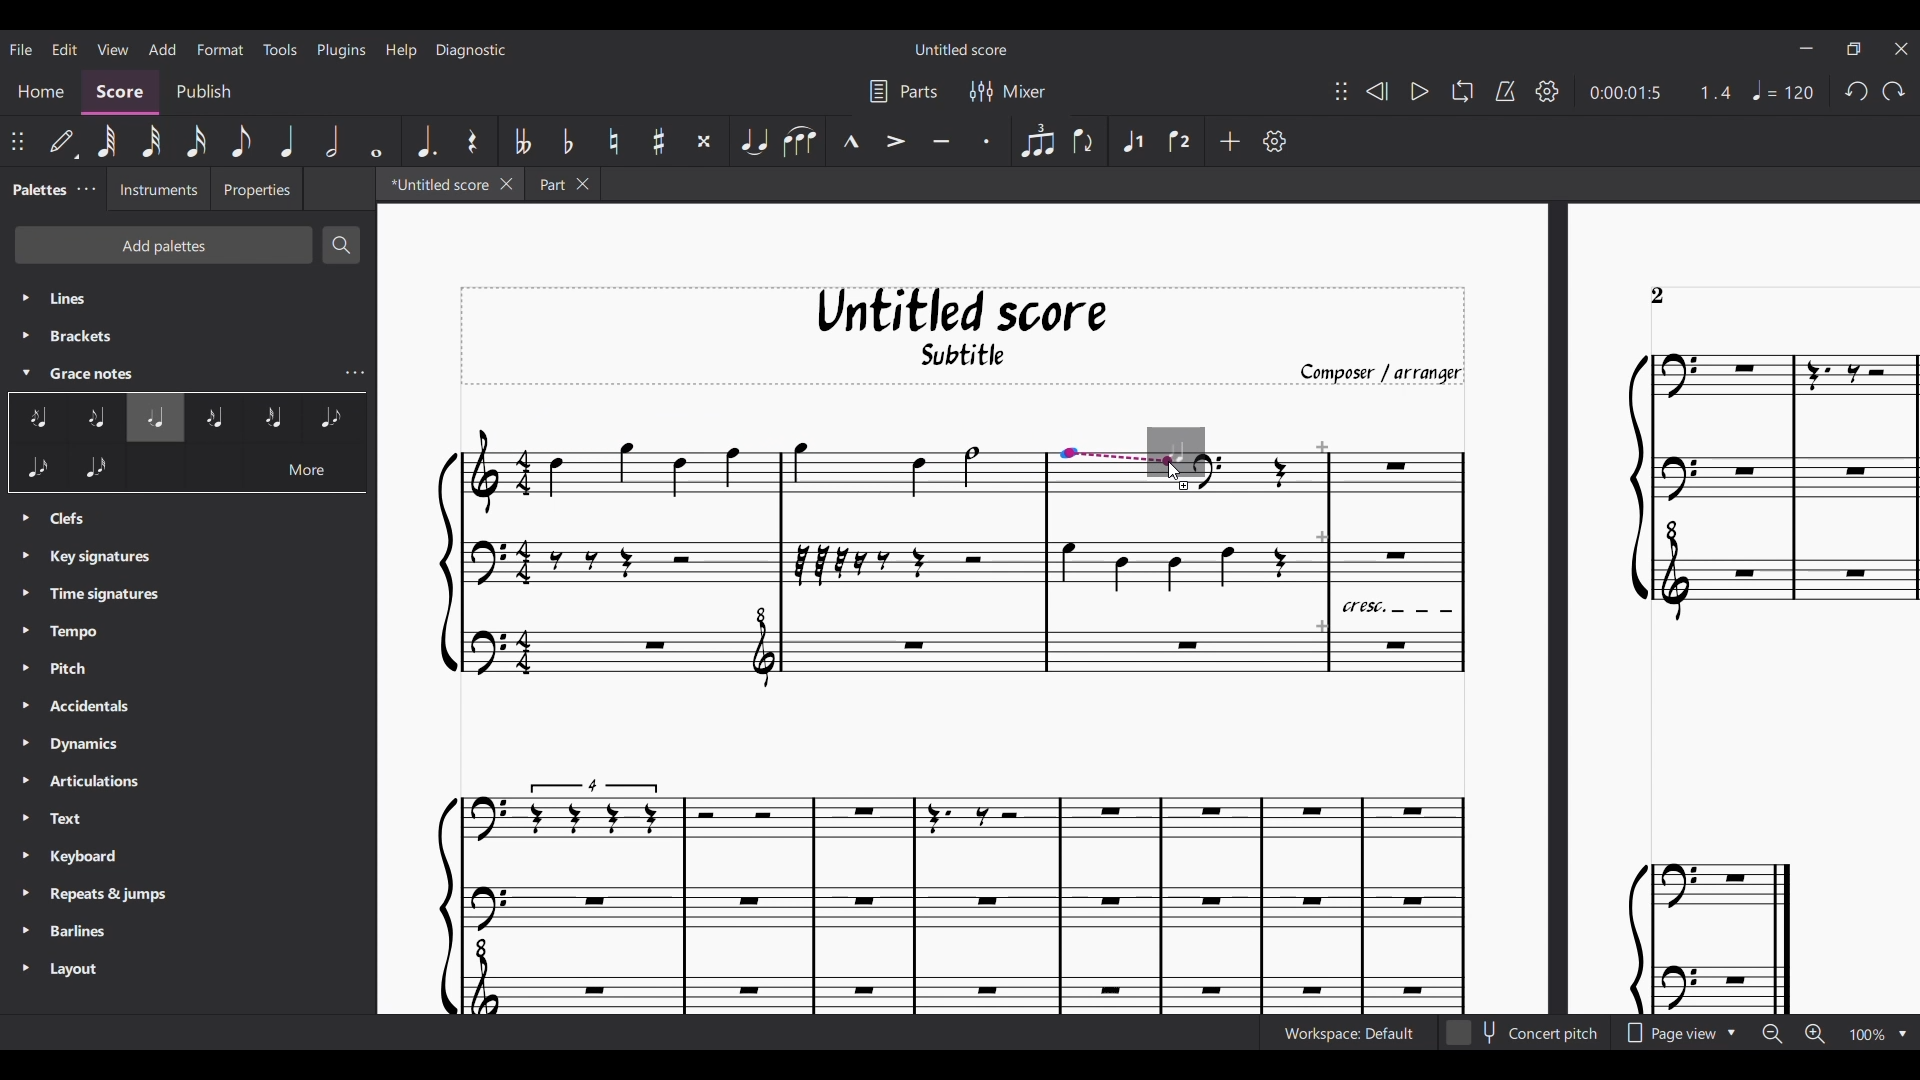  I want to click on Zoom in, so click(1815, 1034).